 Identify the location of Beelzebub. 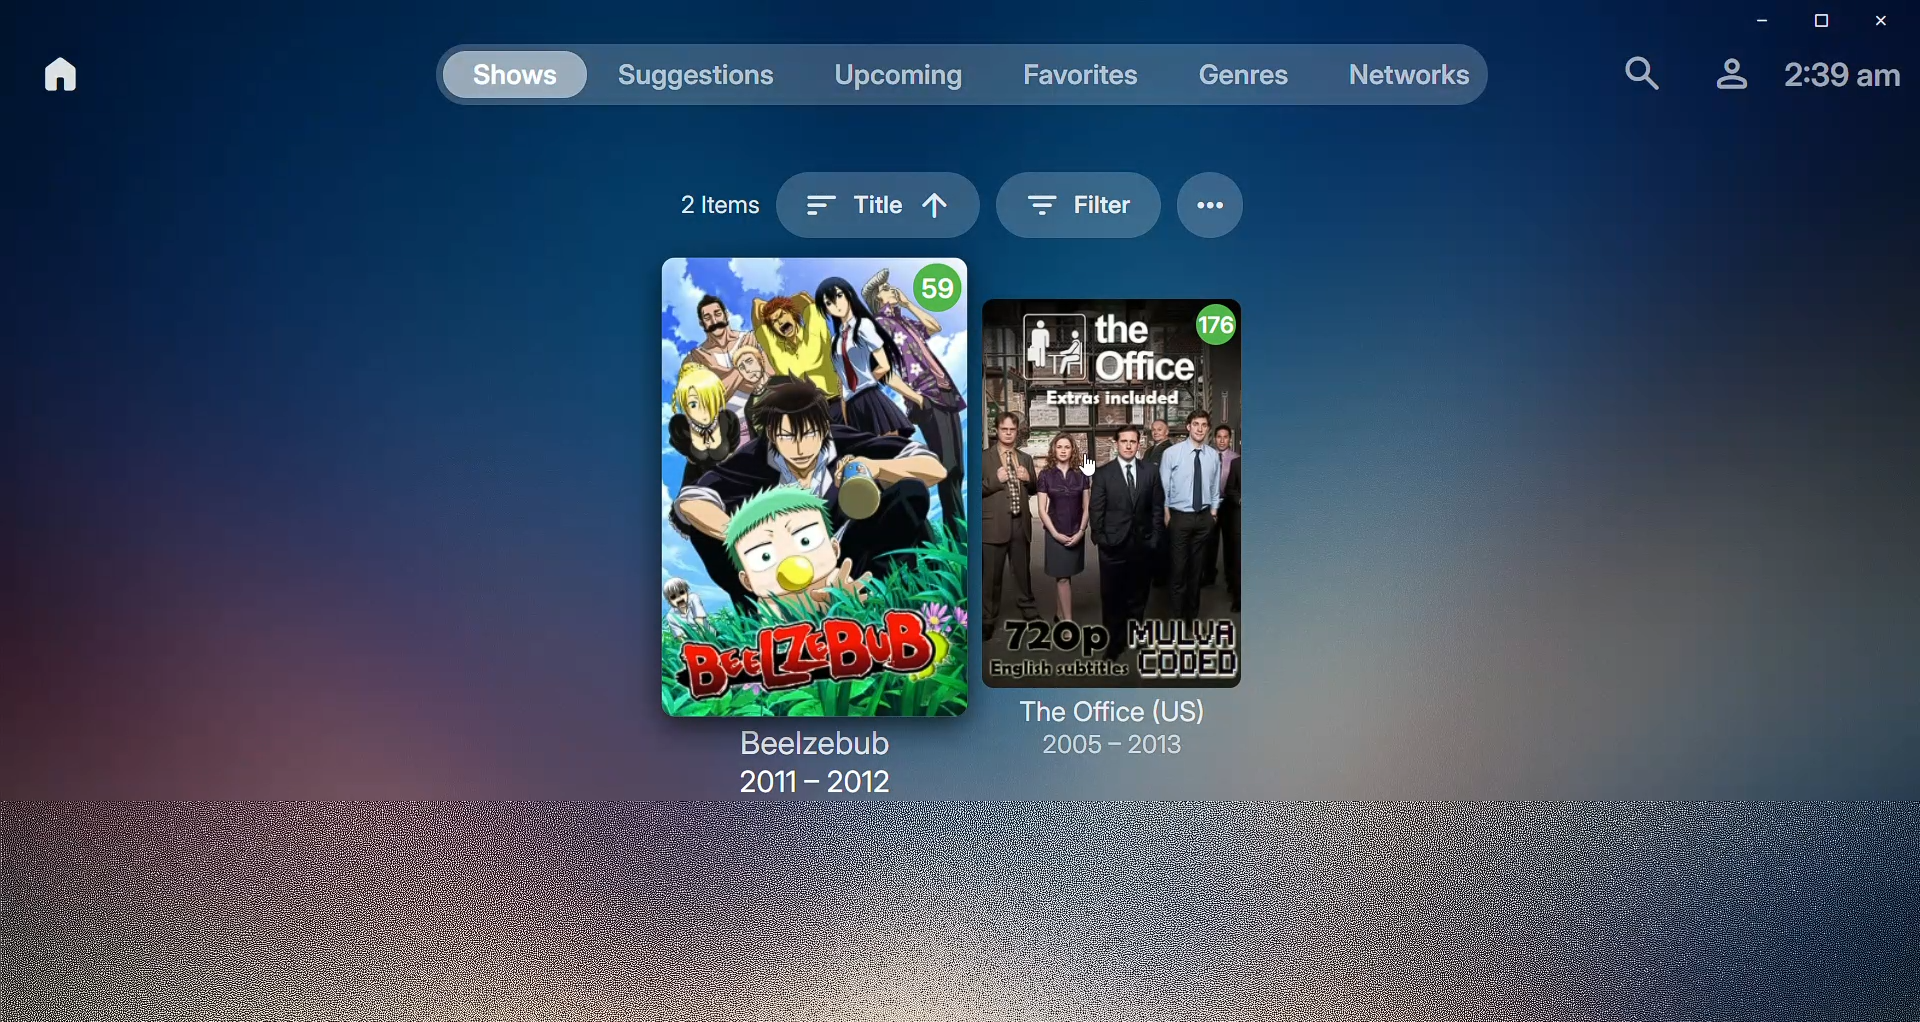
(789, 525).